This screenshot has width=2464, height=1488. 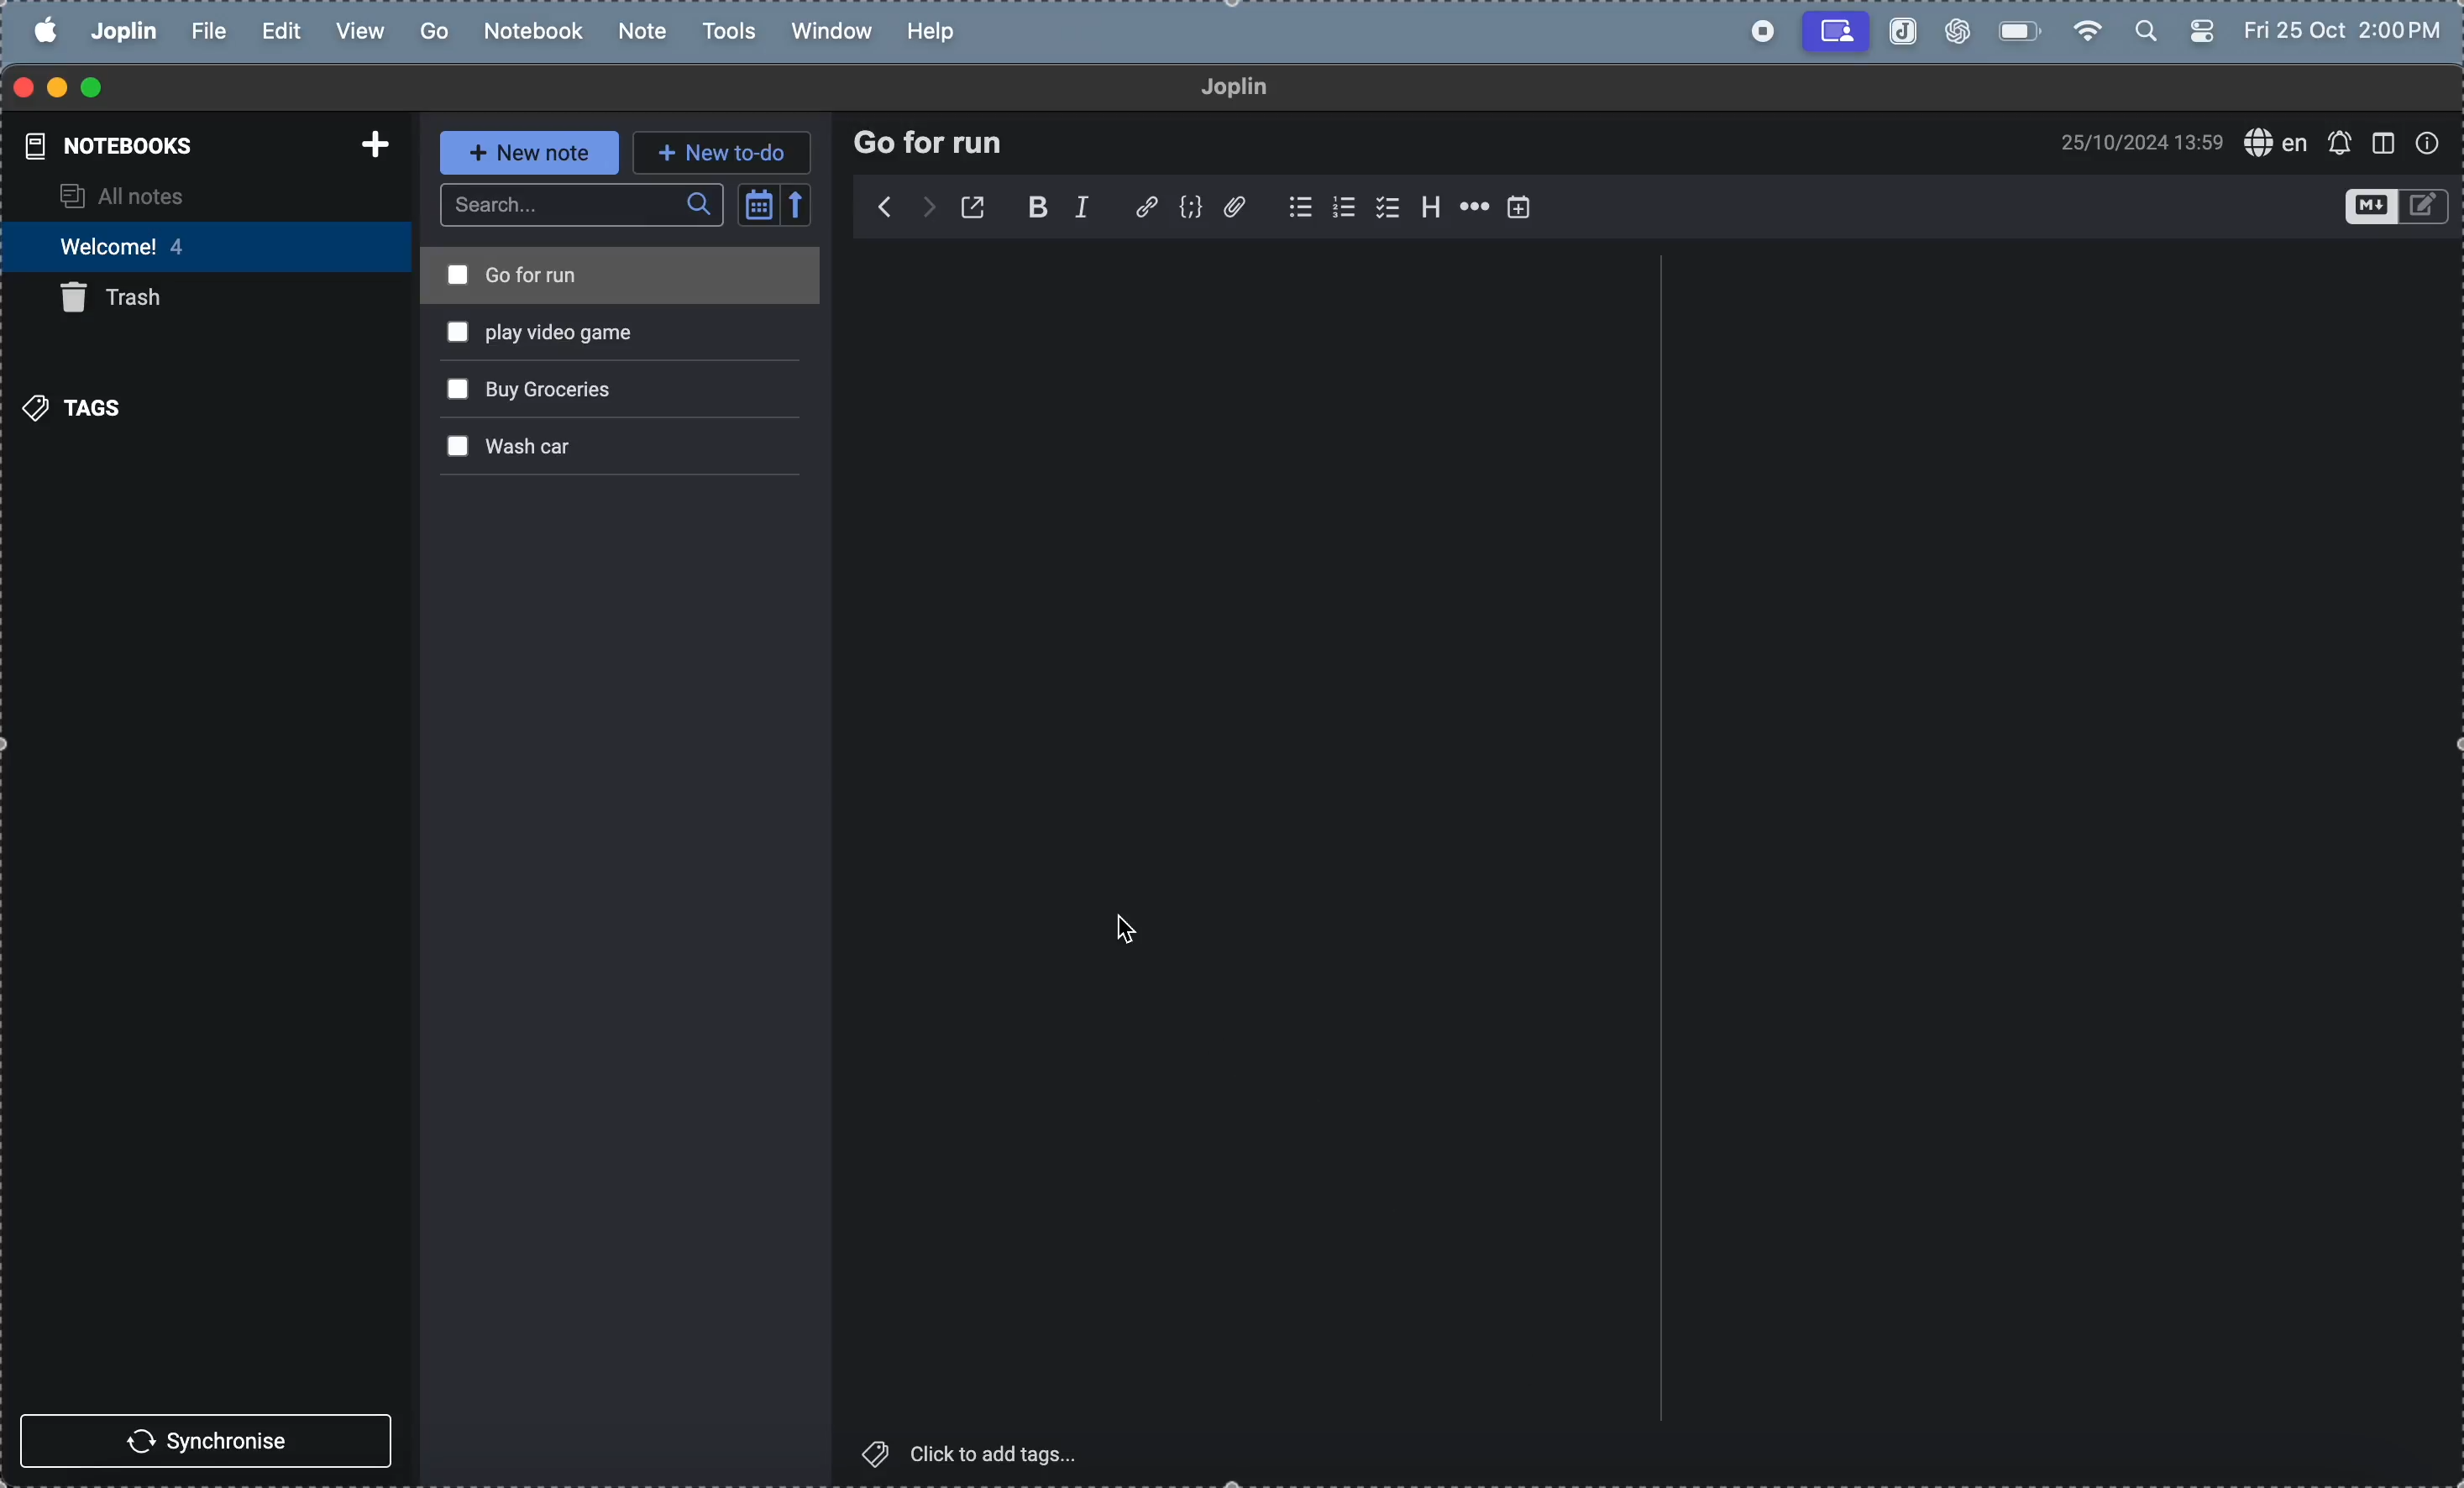 What do you see at coordinates (929, 143) in the screenshot?
I see `research` at bounding box center [929, 143].